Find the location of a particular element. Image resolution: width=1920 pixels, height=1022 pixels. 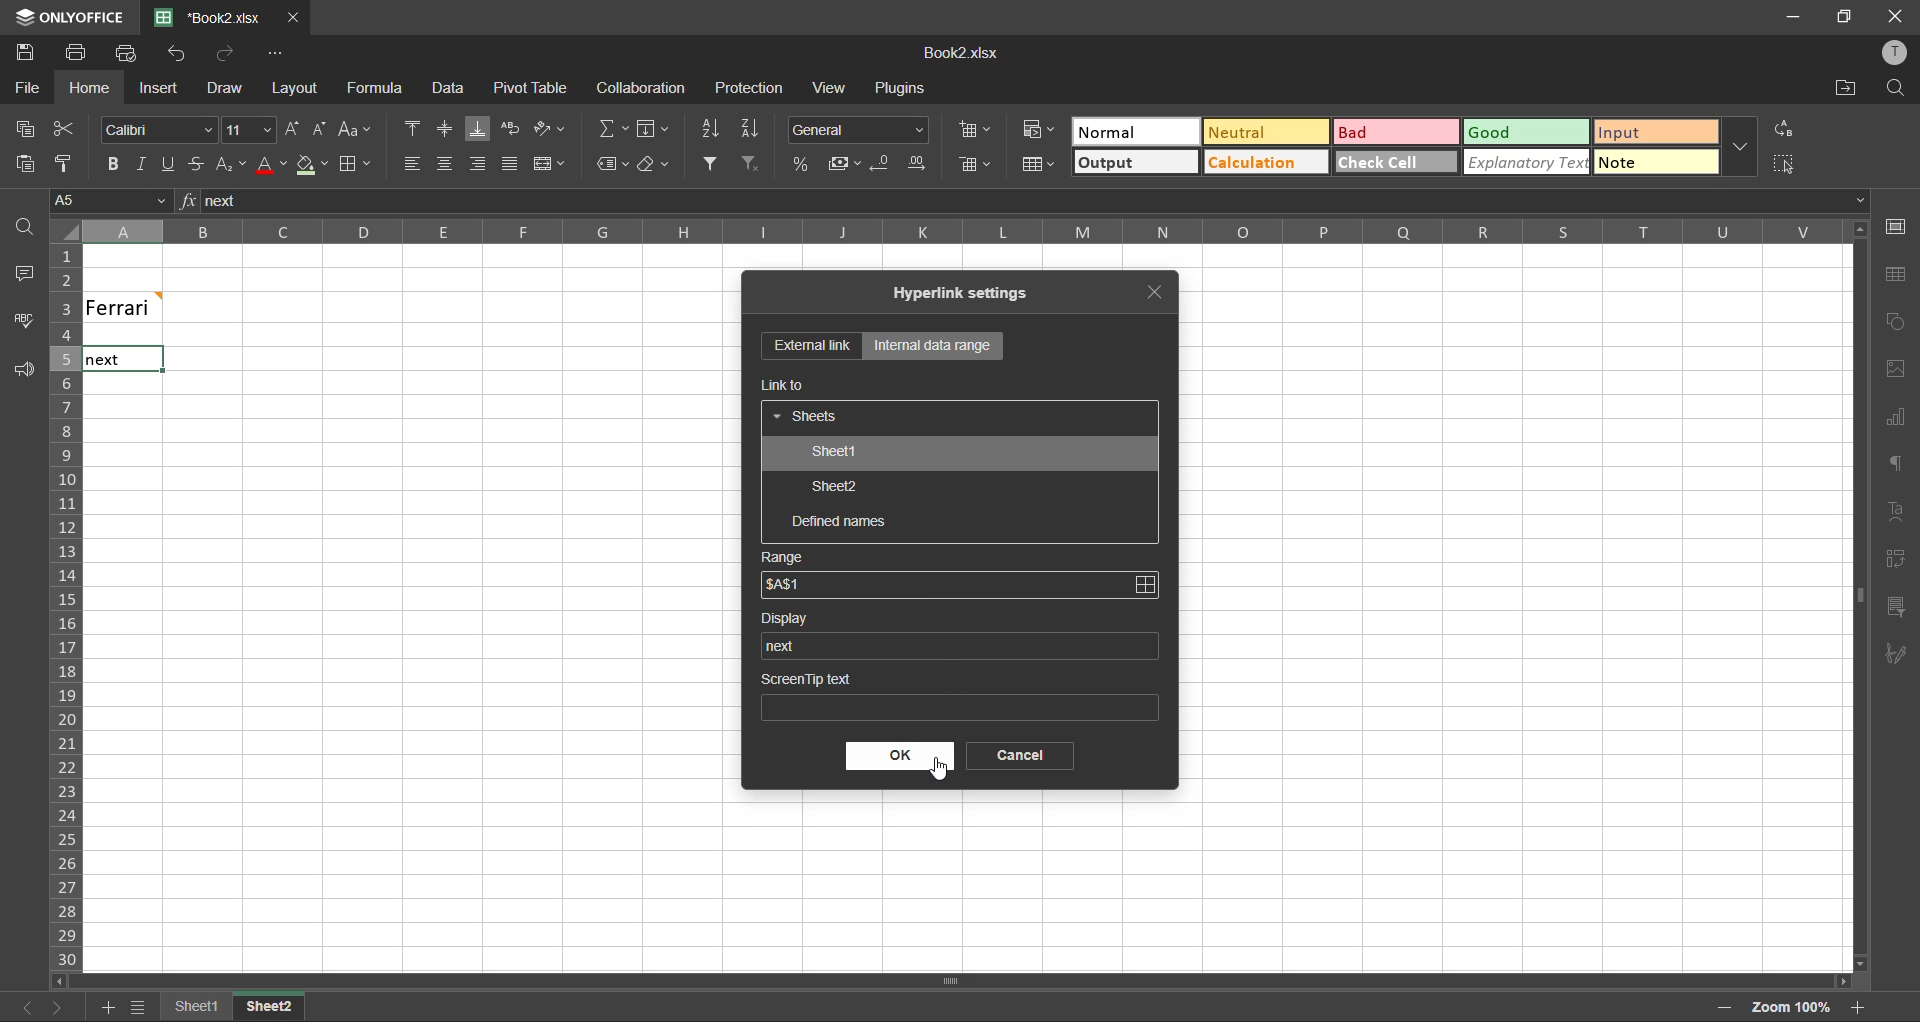

internal data range is located at coordinates (931, 346).